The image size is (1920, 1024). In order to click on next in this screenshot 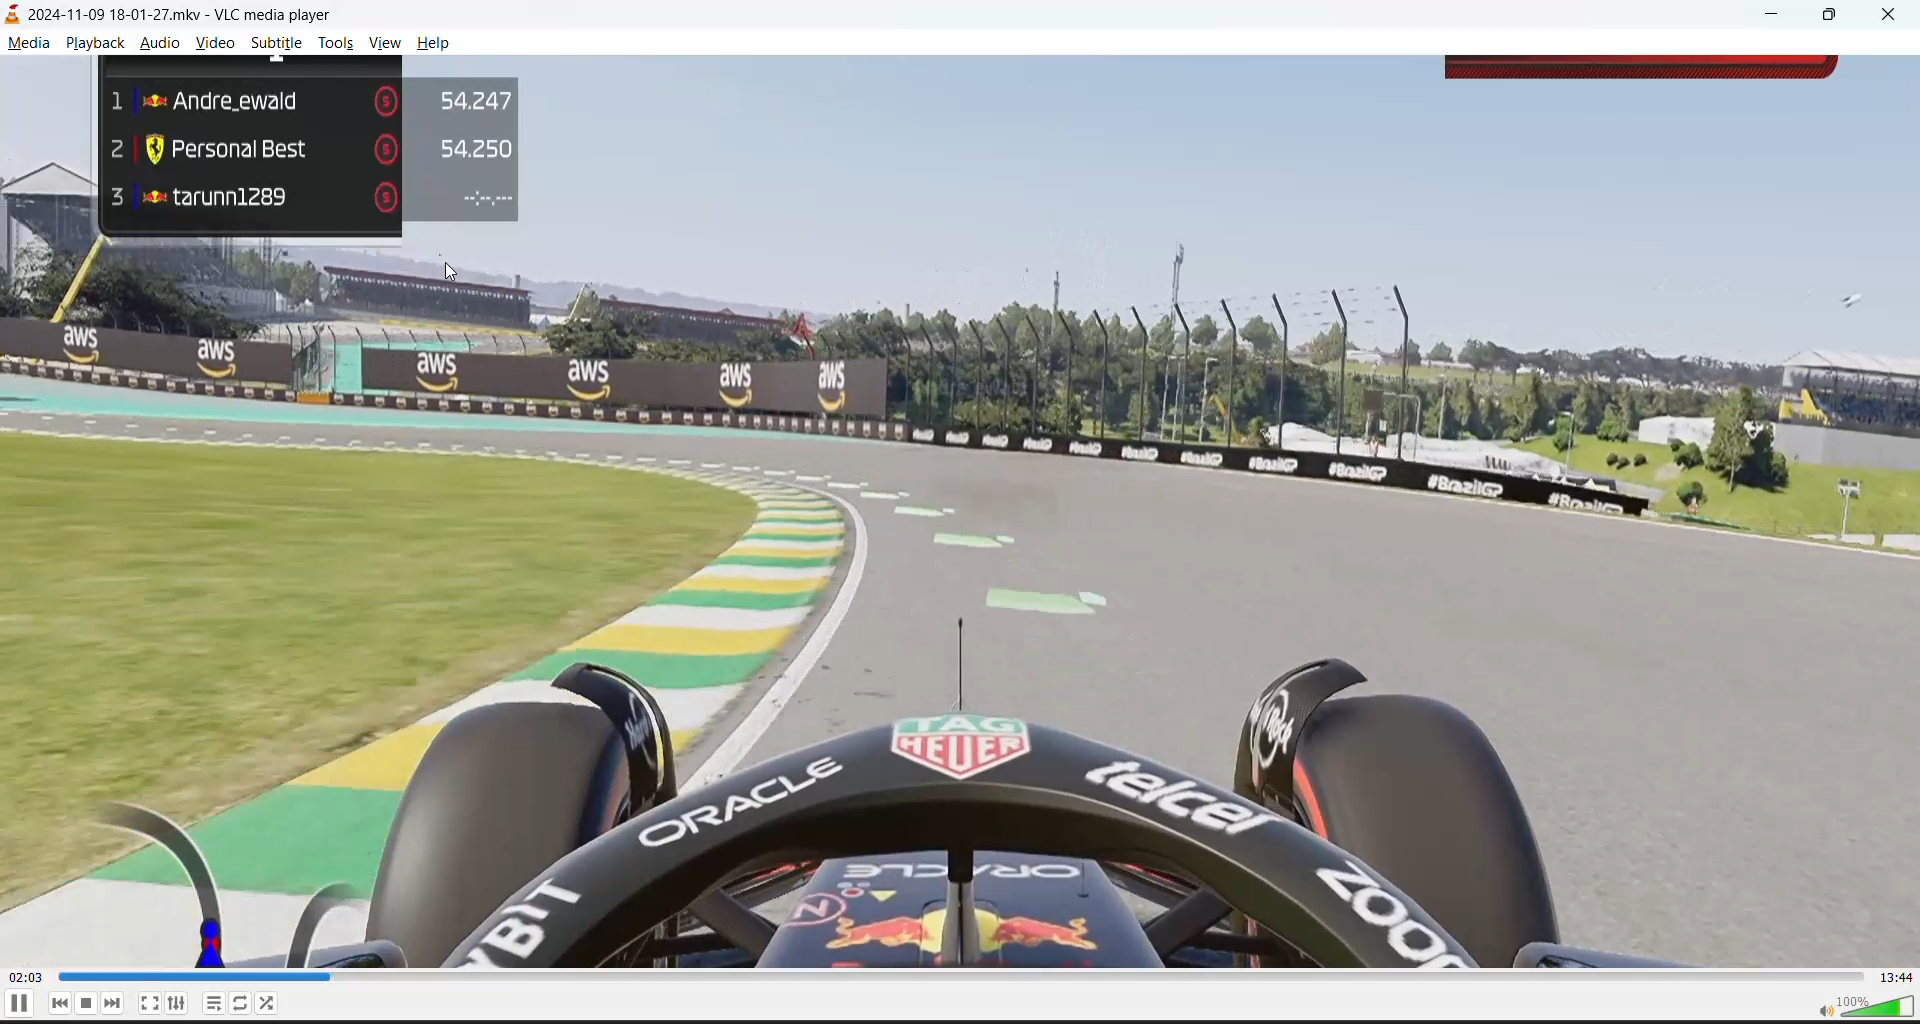, I will do `click(120, 1003)`.